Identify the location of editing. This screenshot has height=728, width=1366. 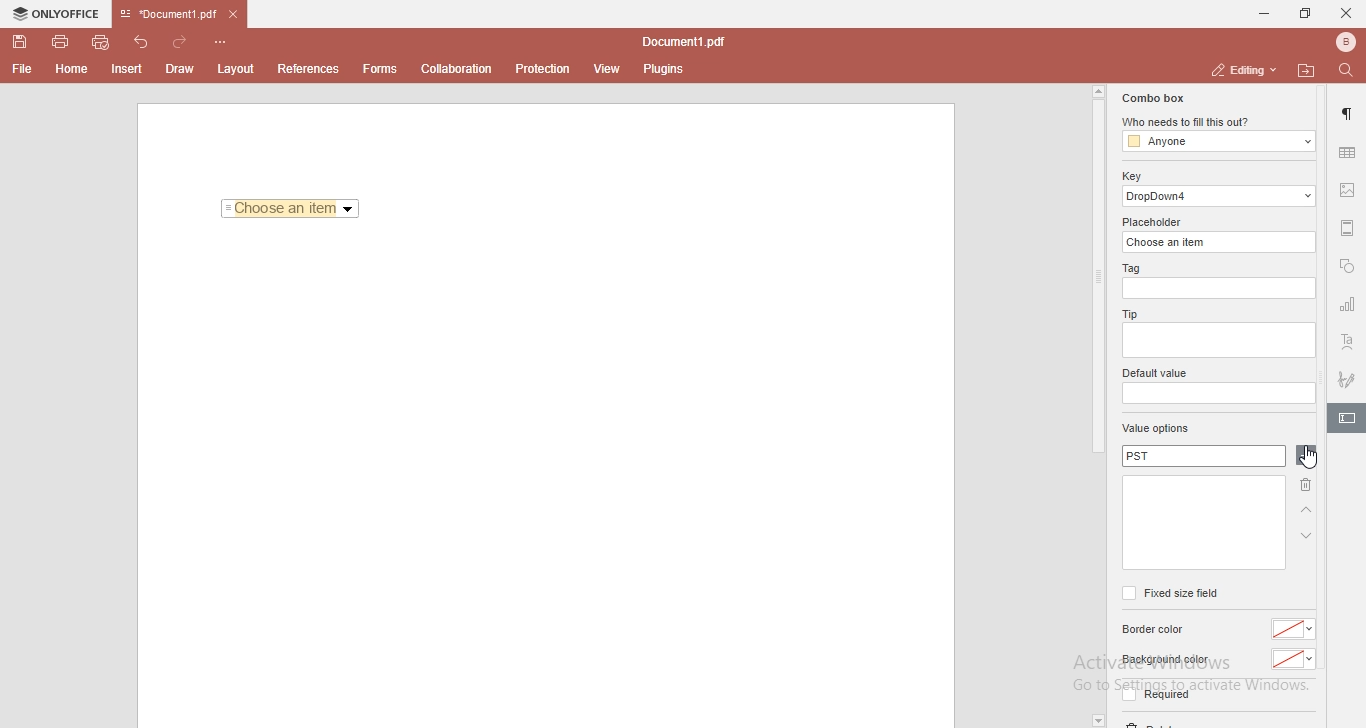
(1241, 69).